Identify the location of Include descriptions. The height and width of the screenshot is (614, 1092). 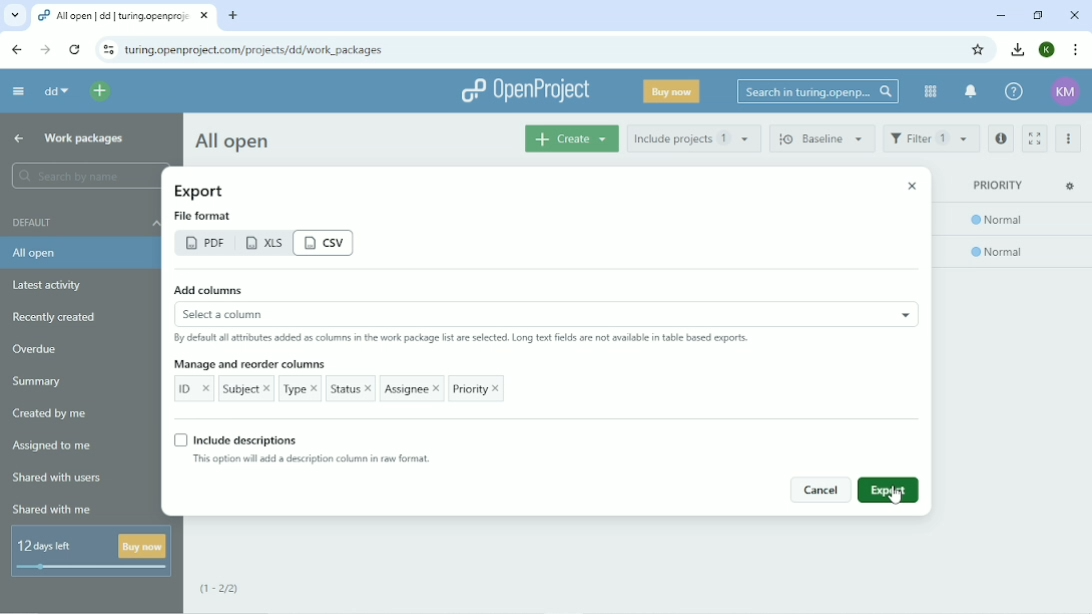
(302, 438).